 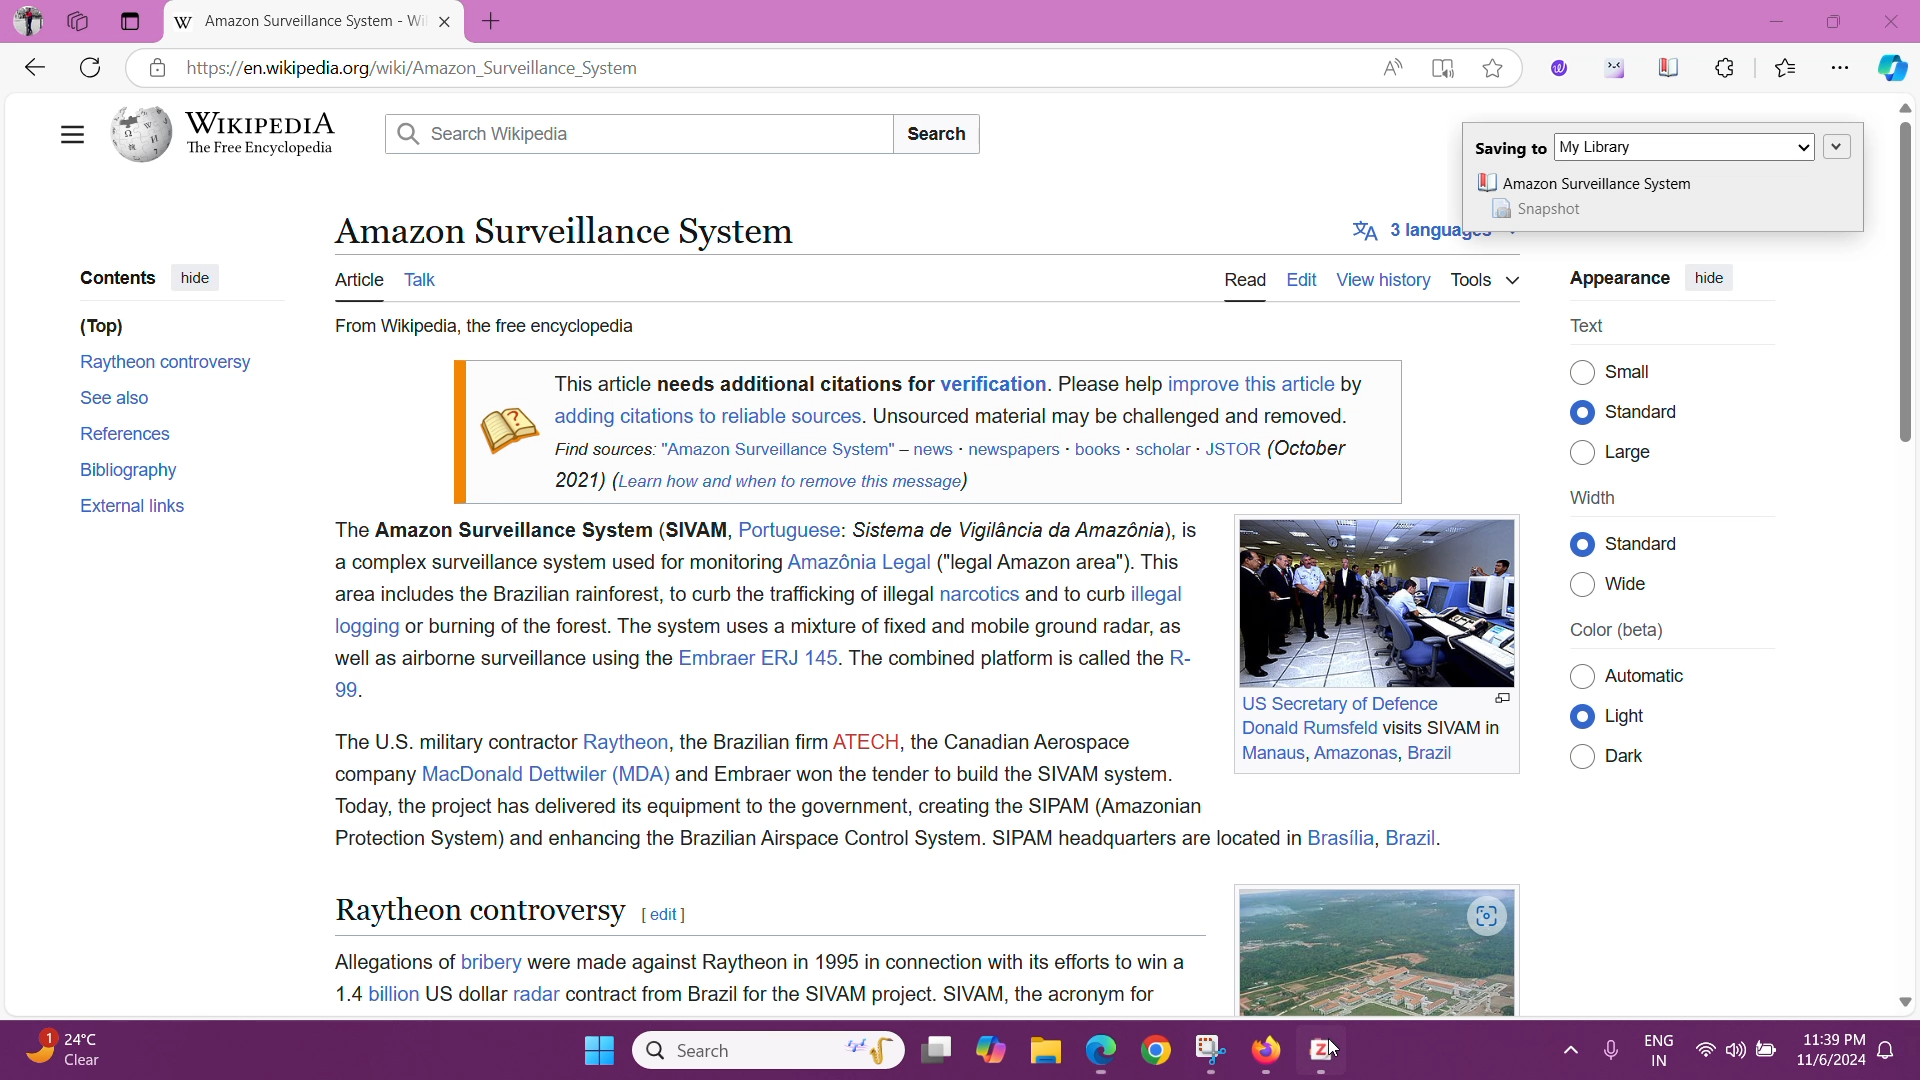 I want to click on Raytheon, so click(x=627, y=742).